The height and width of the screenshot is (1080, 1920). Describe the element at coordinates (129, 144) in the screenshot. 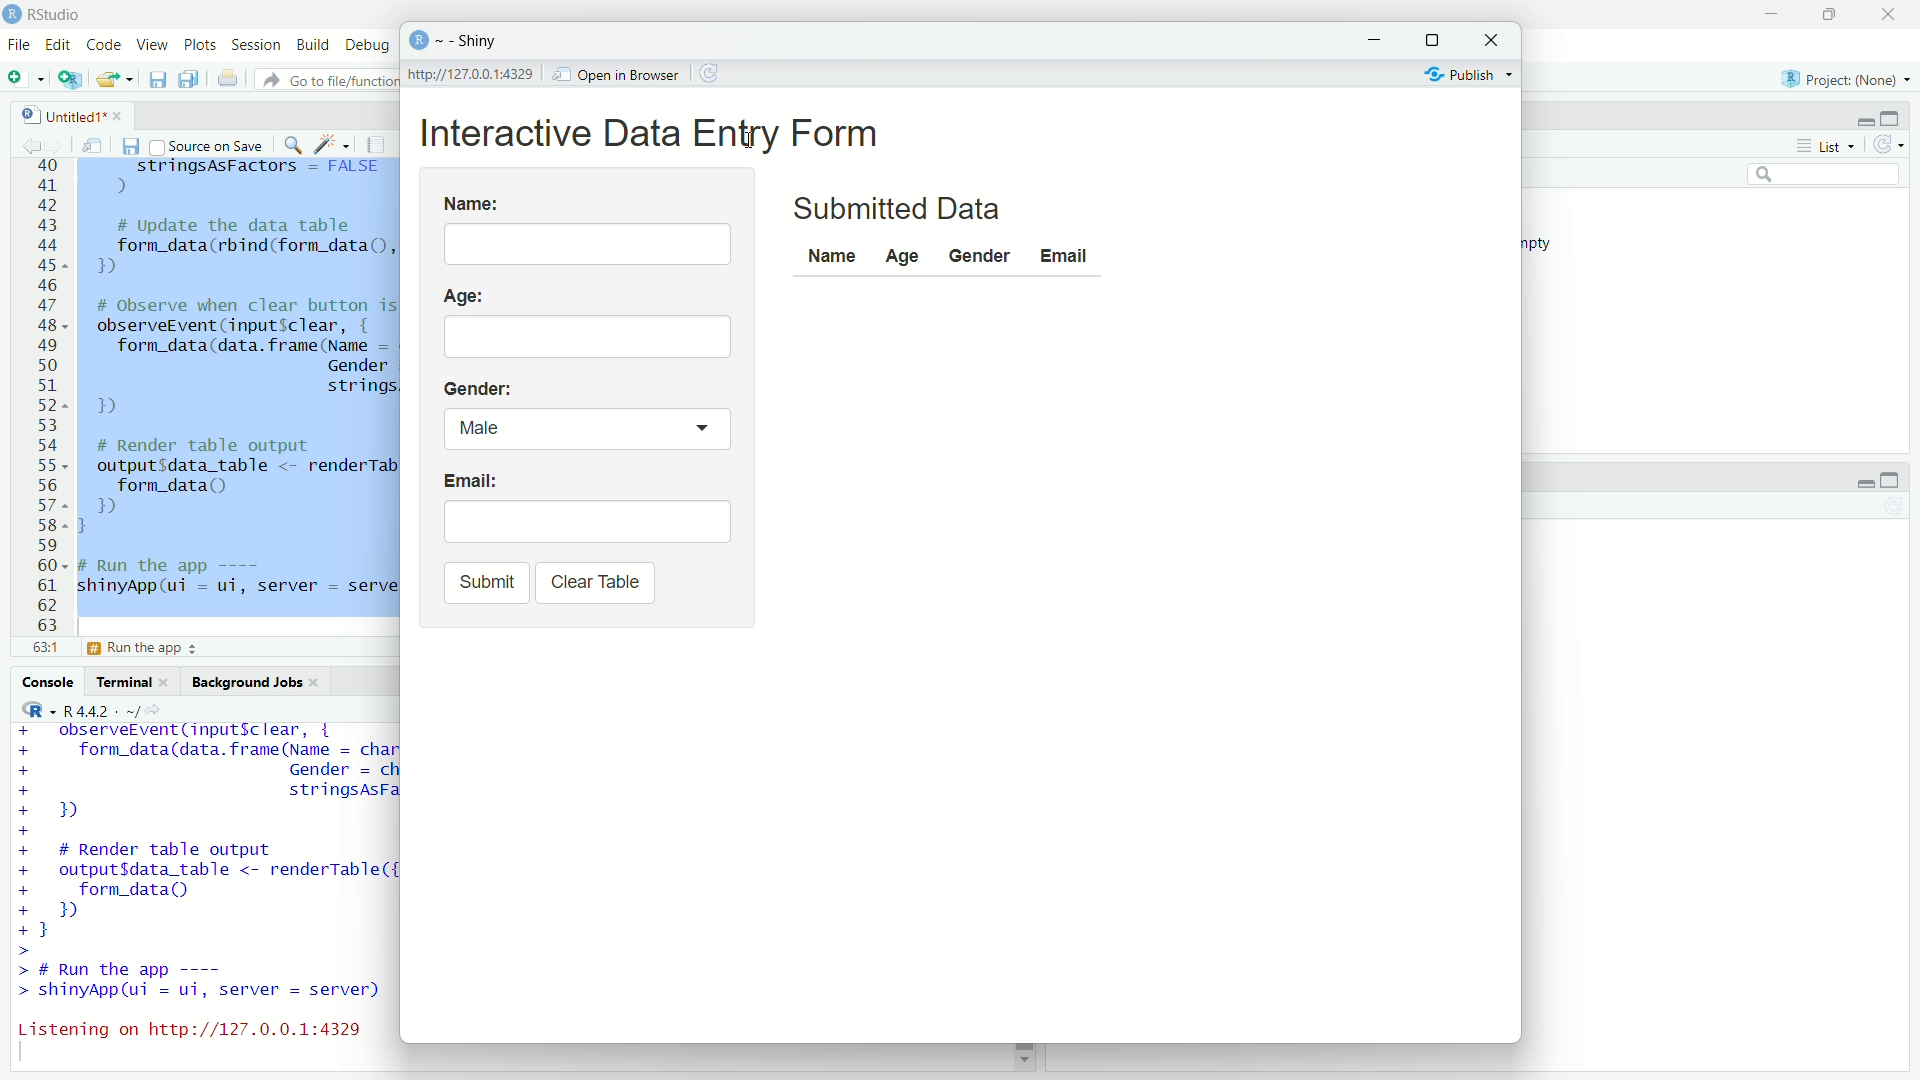

I see `save current document` at that location.